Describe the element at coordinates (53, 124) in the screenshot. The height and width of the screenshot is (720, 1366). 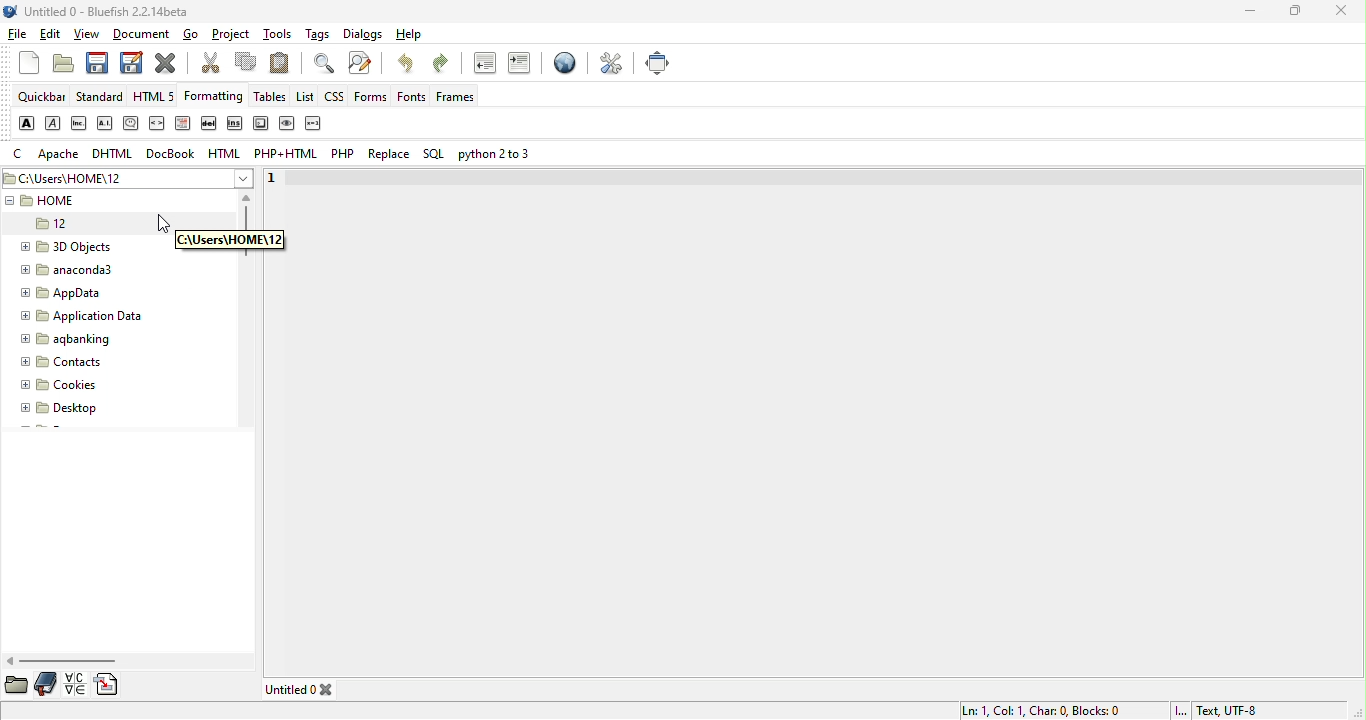
I see `emphasis` at that location.